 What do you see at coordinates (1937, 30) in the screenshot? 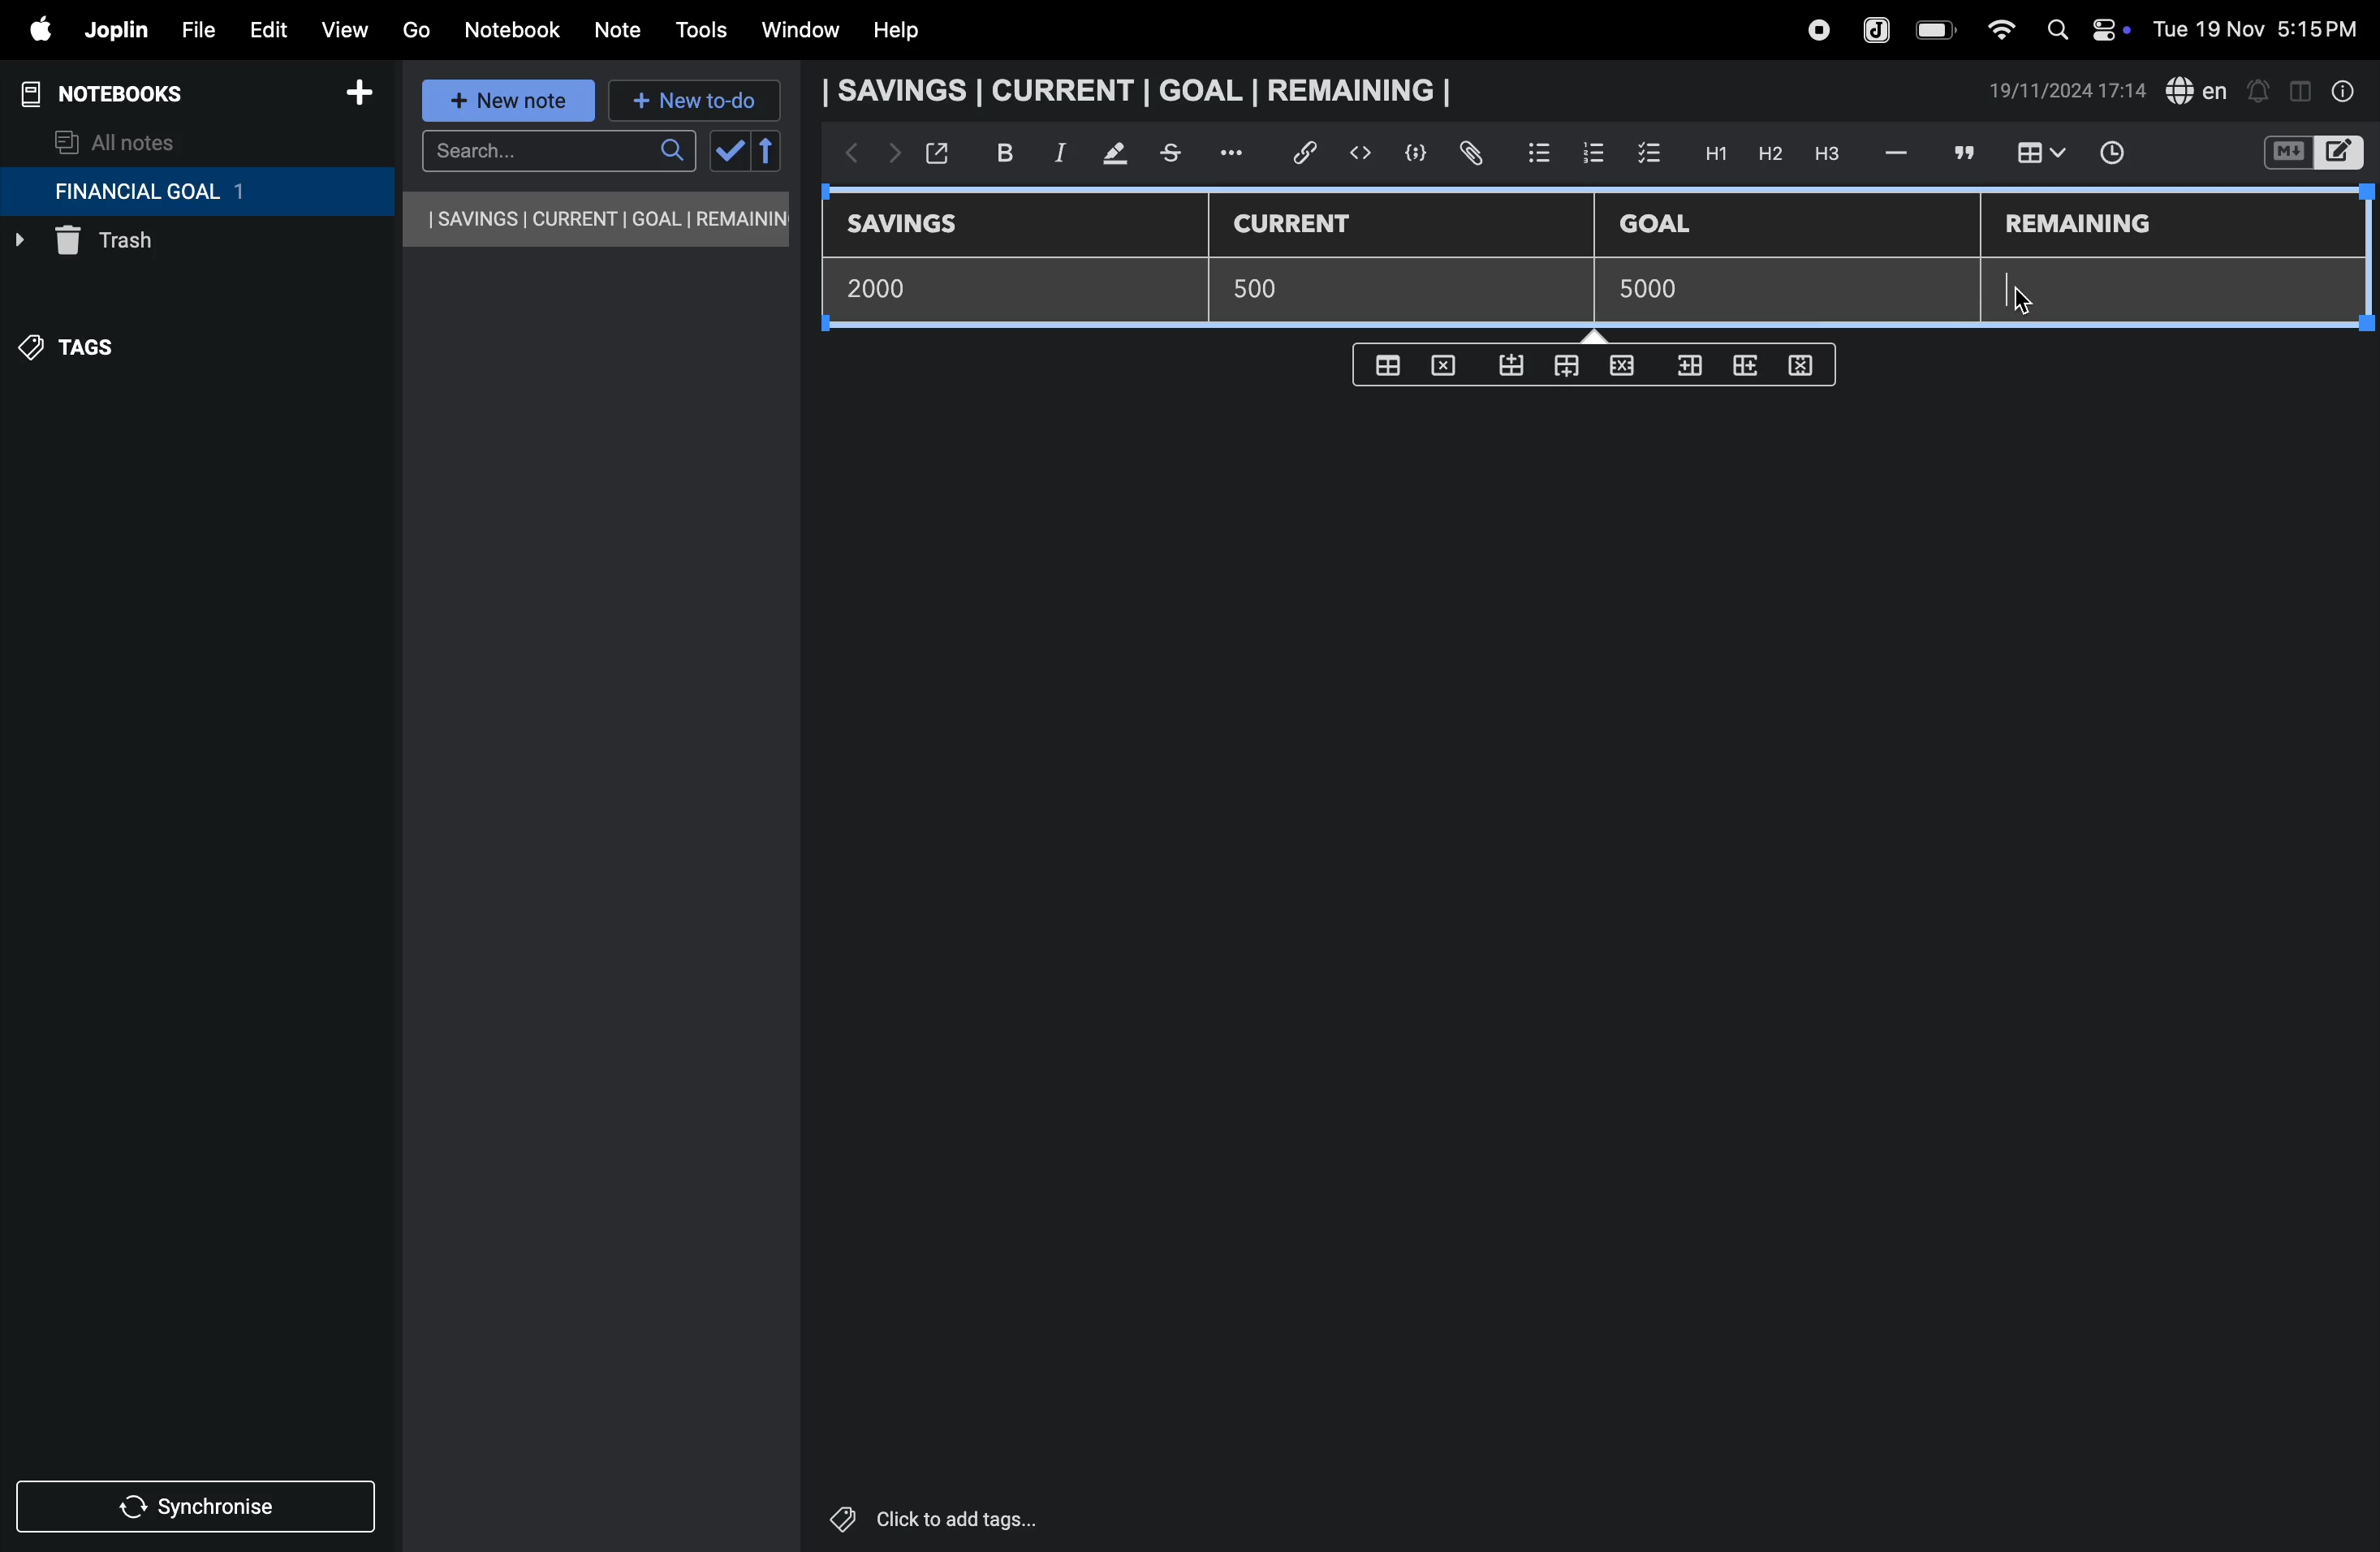
I see `battery` at bounding box center [1937, 30].